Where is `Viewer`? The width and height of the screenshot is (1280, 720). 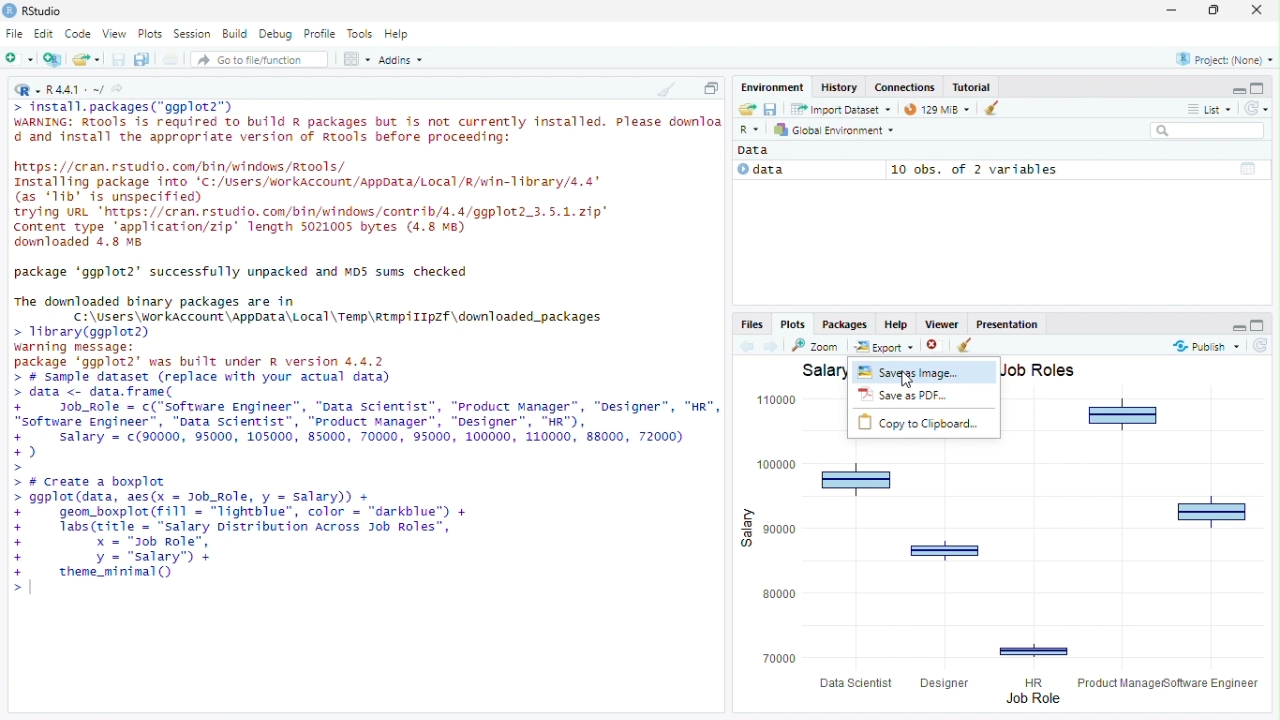
Viewer is located at coordinates (941, 323).